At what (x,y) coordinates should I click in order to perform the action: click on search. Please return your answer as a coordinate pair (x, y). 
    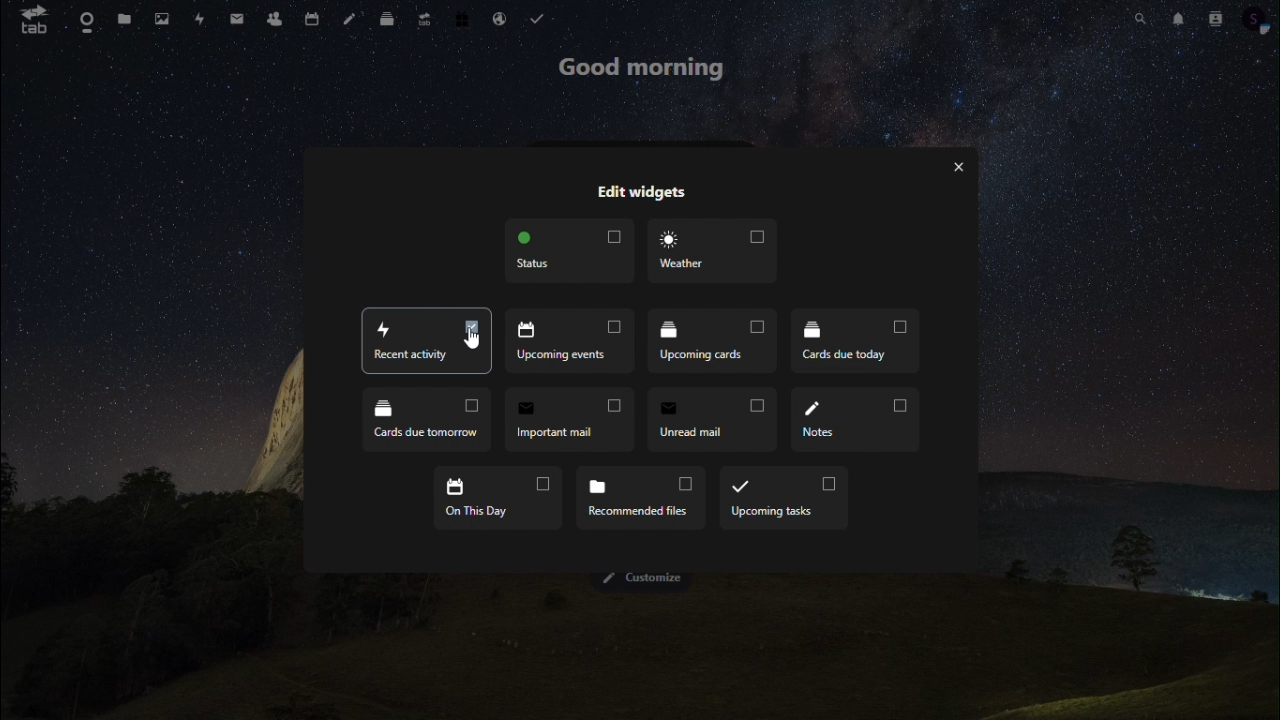
    Looking at the image, I should click on (1135, 23).